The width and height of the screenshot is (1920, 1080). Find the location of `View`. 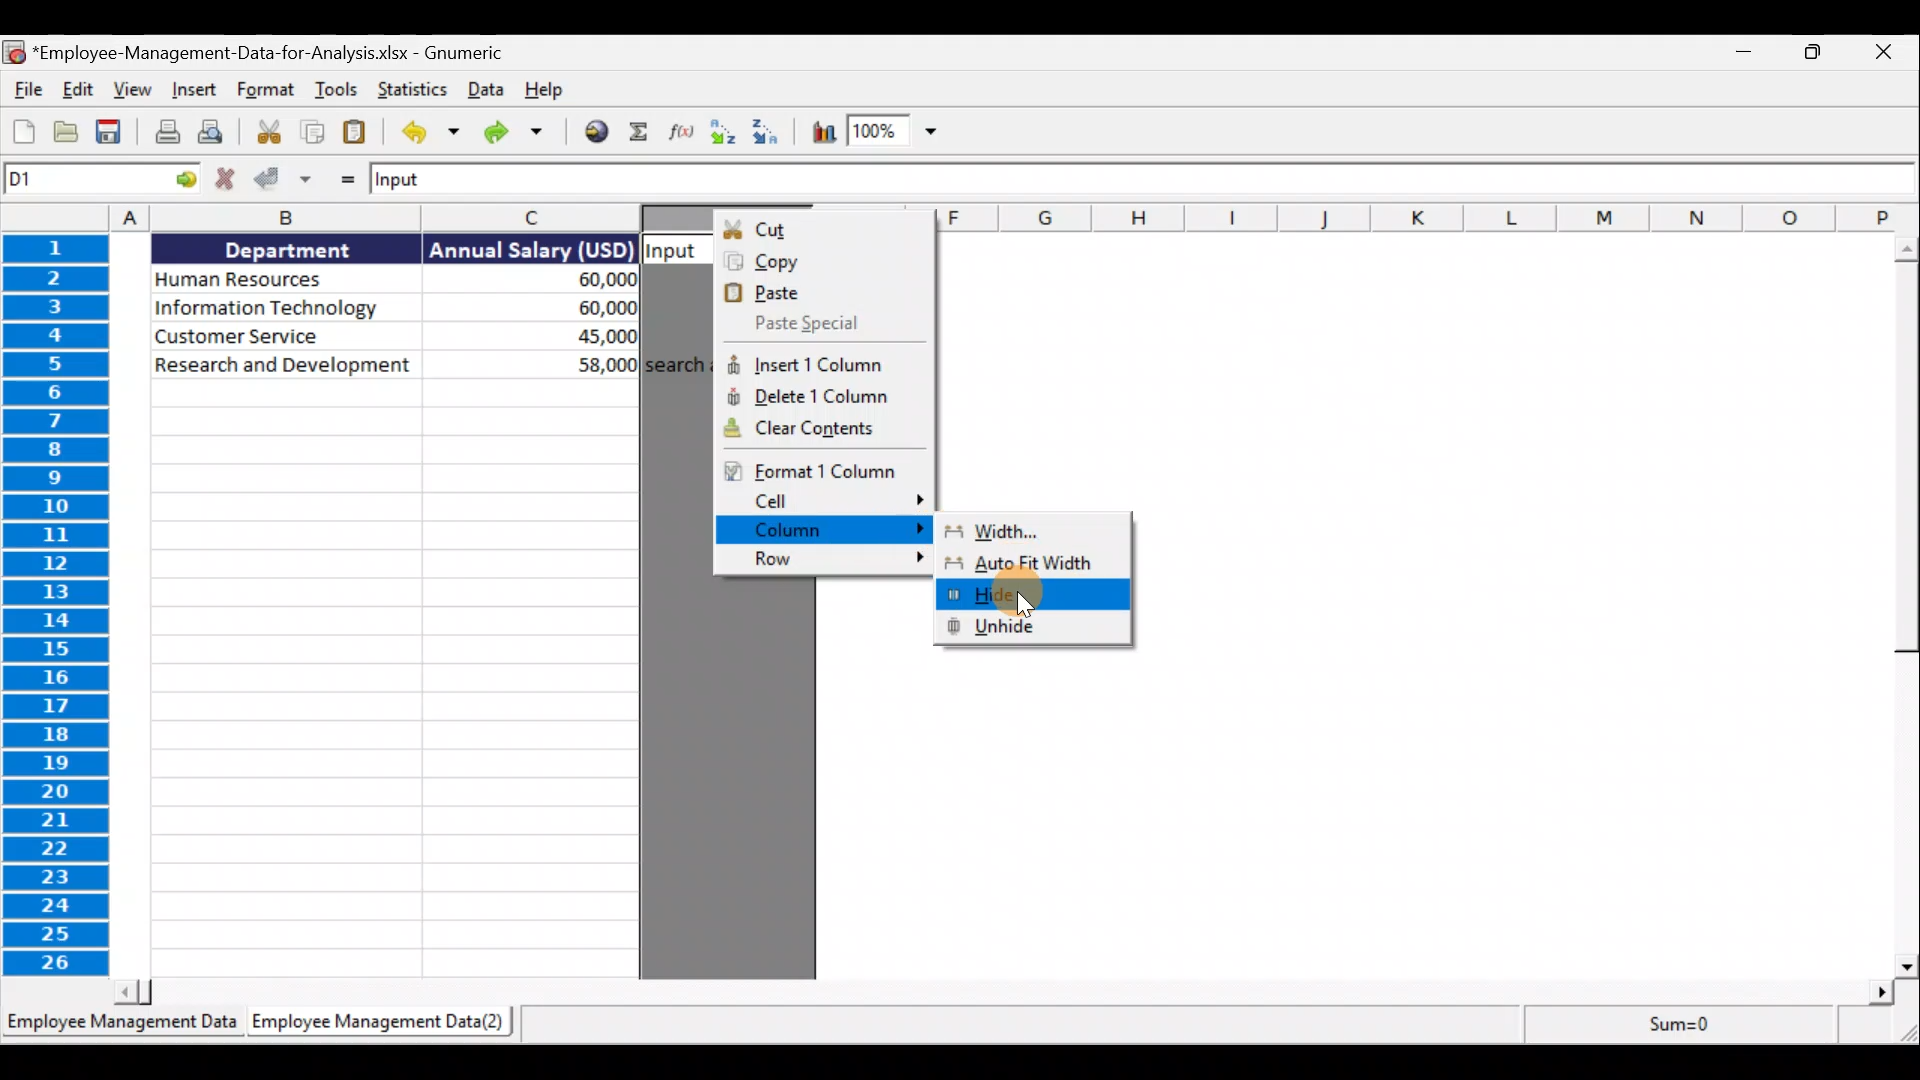

View is located at coordinates (136, 86).